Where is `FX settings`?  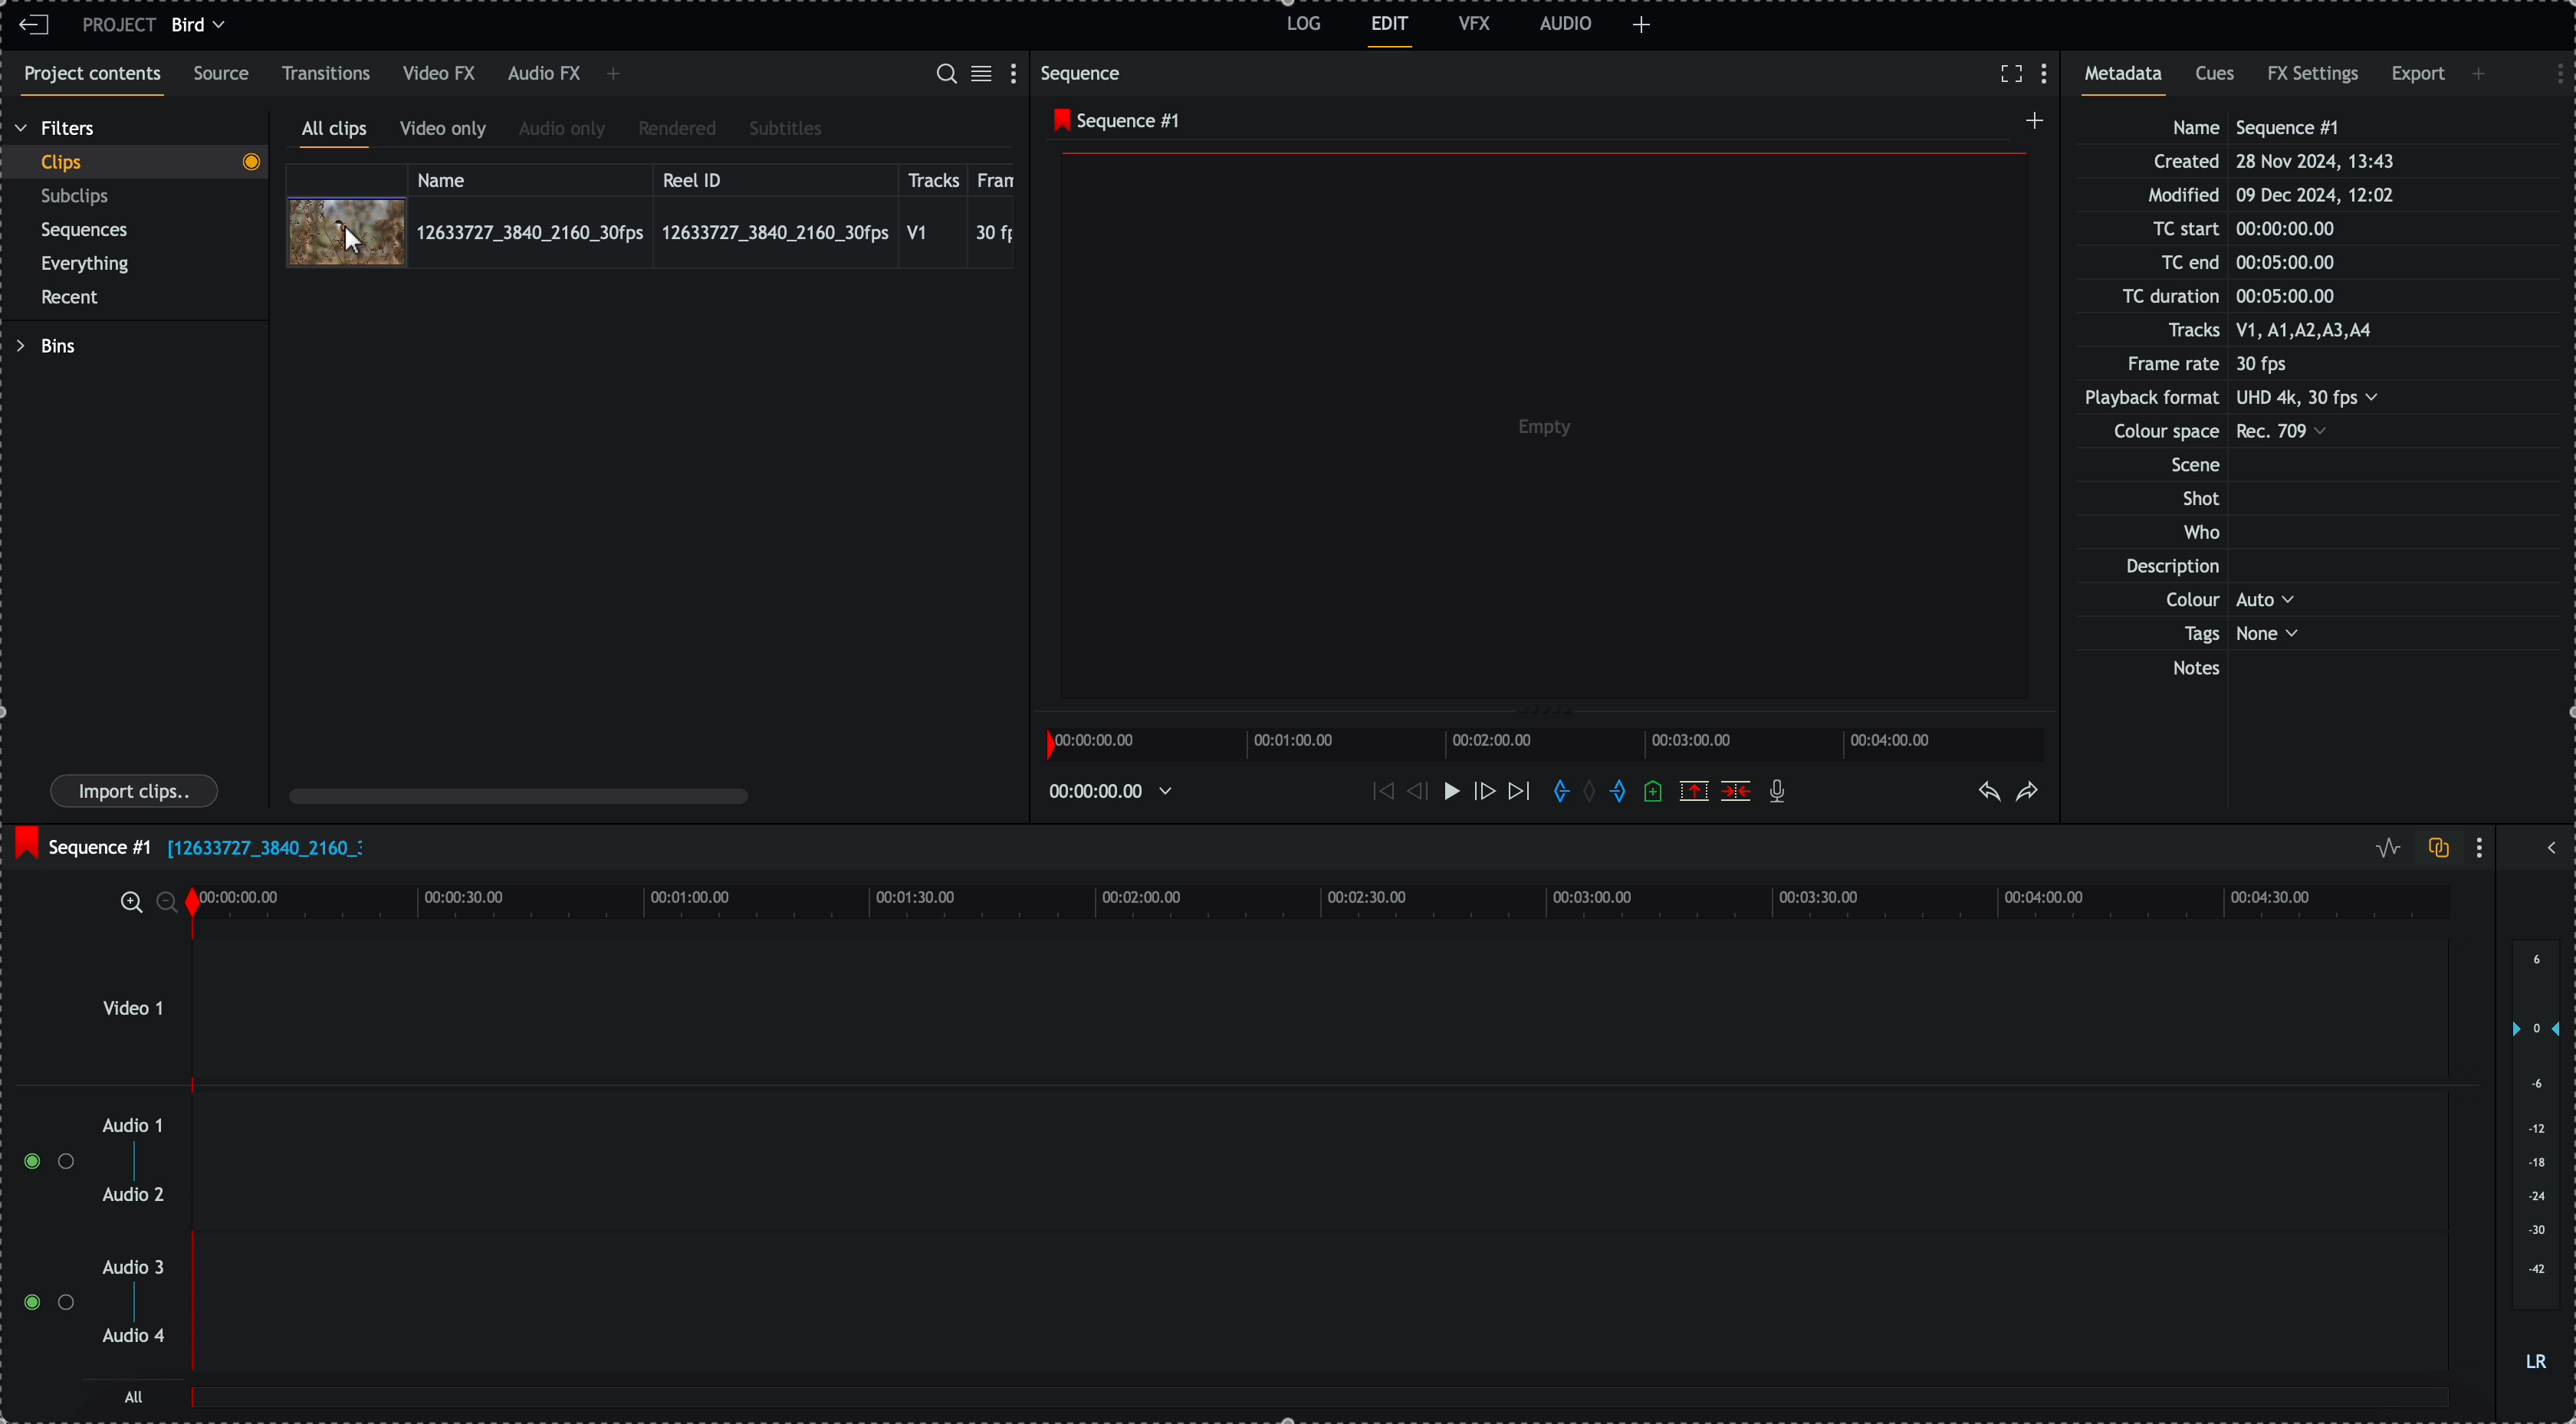 FX settings is located at coordinates (2315, 77).